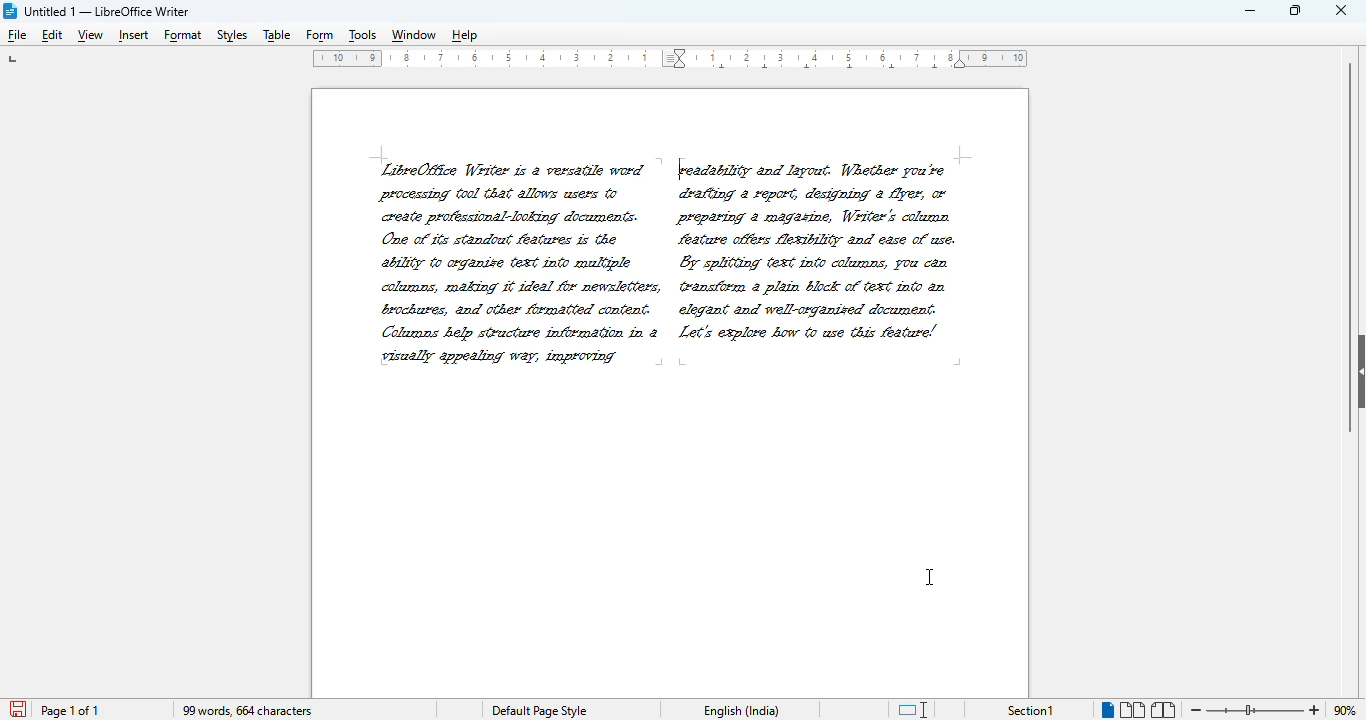  Describe the element at coordinates (817, 54) in the screenshot. I see `1, 2, 3, 4, 5, 6, 7` at that location.